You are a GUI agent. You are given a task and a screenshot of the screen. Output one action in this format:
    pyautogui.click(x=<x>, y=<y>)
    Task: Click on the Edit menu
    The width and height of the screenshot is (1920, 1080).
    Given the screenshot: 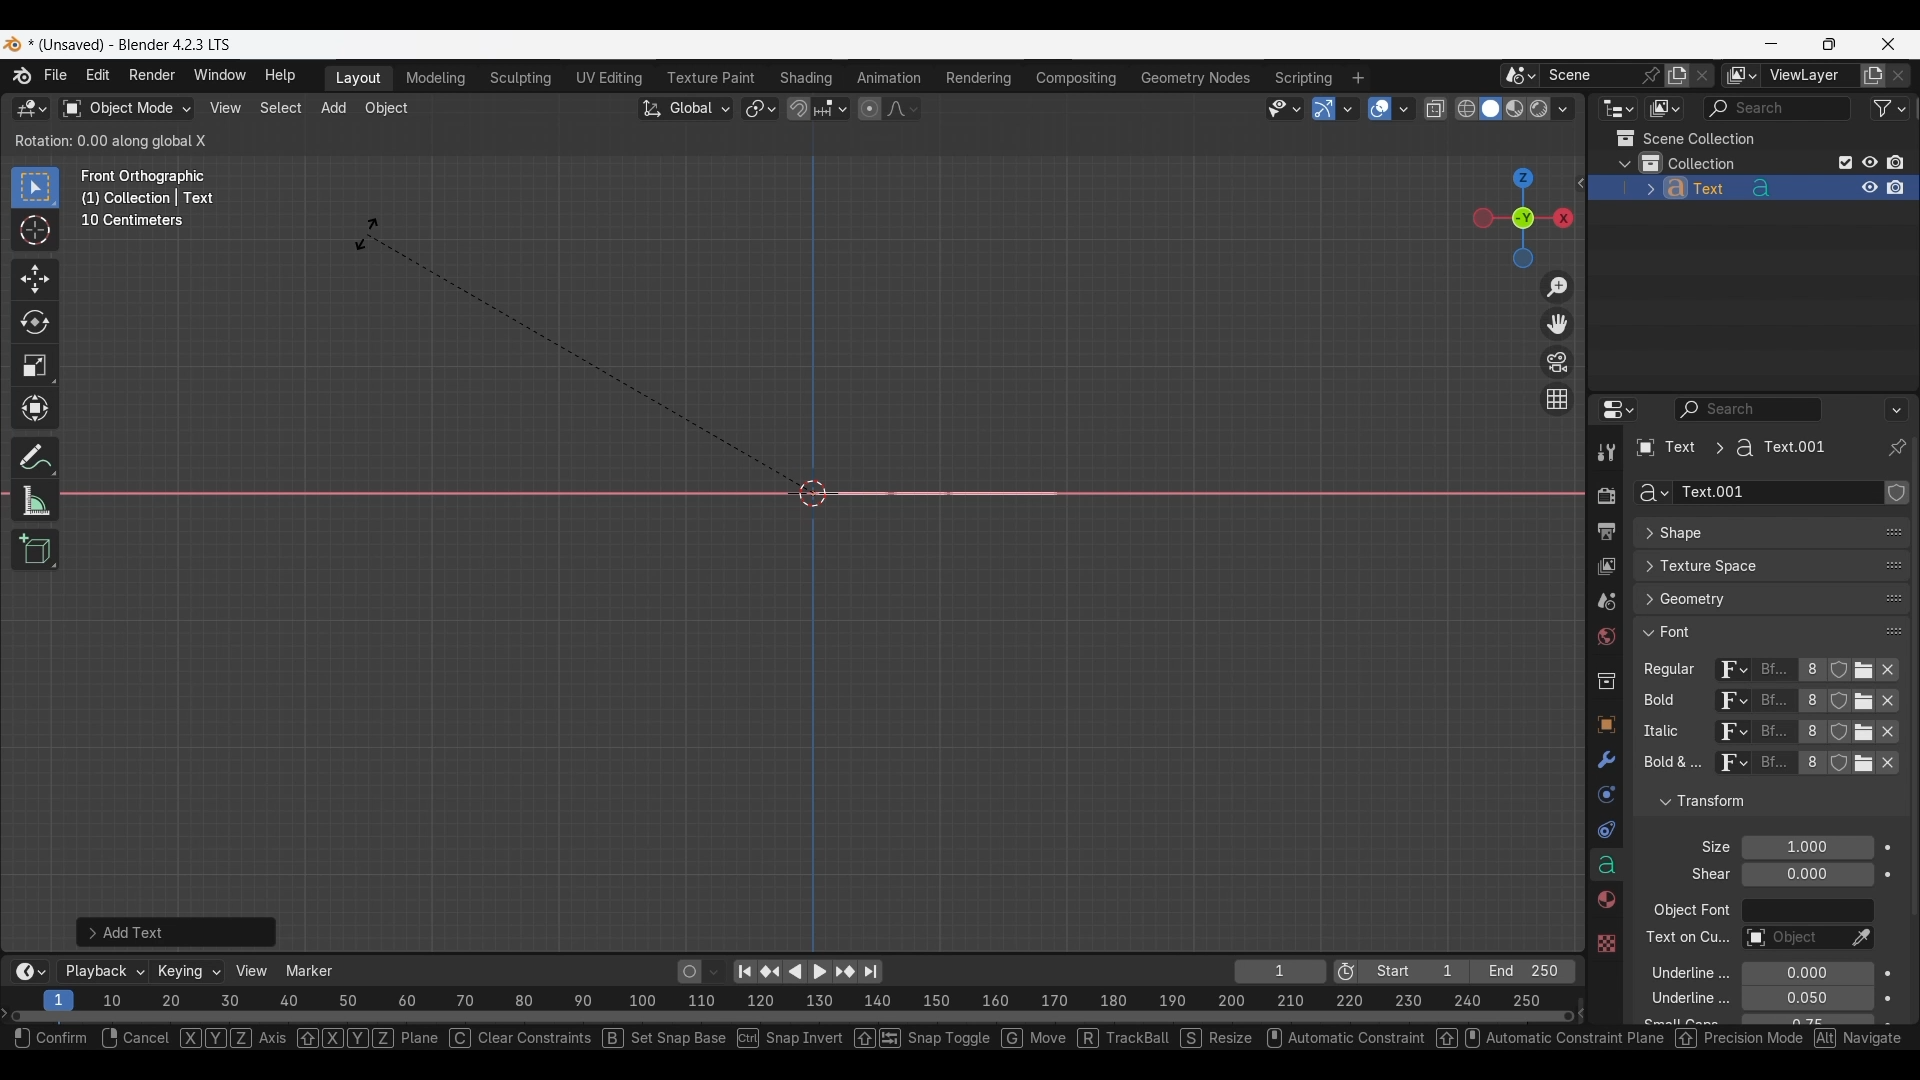 What is the action you would take?
    pyautogui.click(x=98, y=76)
    